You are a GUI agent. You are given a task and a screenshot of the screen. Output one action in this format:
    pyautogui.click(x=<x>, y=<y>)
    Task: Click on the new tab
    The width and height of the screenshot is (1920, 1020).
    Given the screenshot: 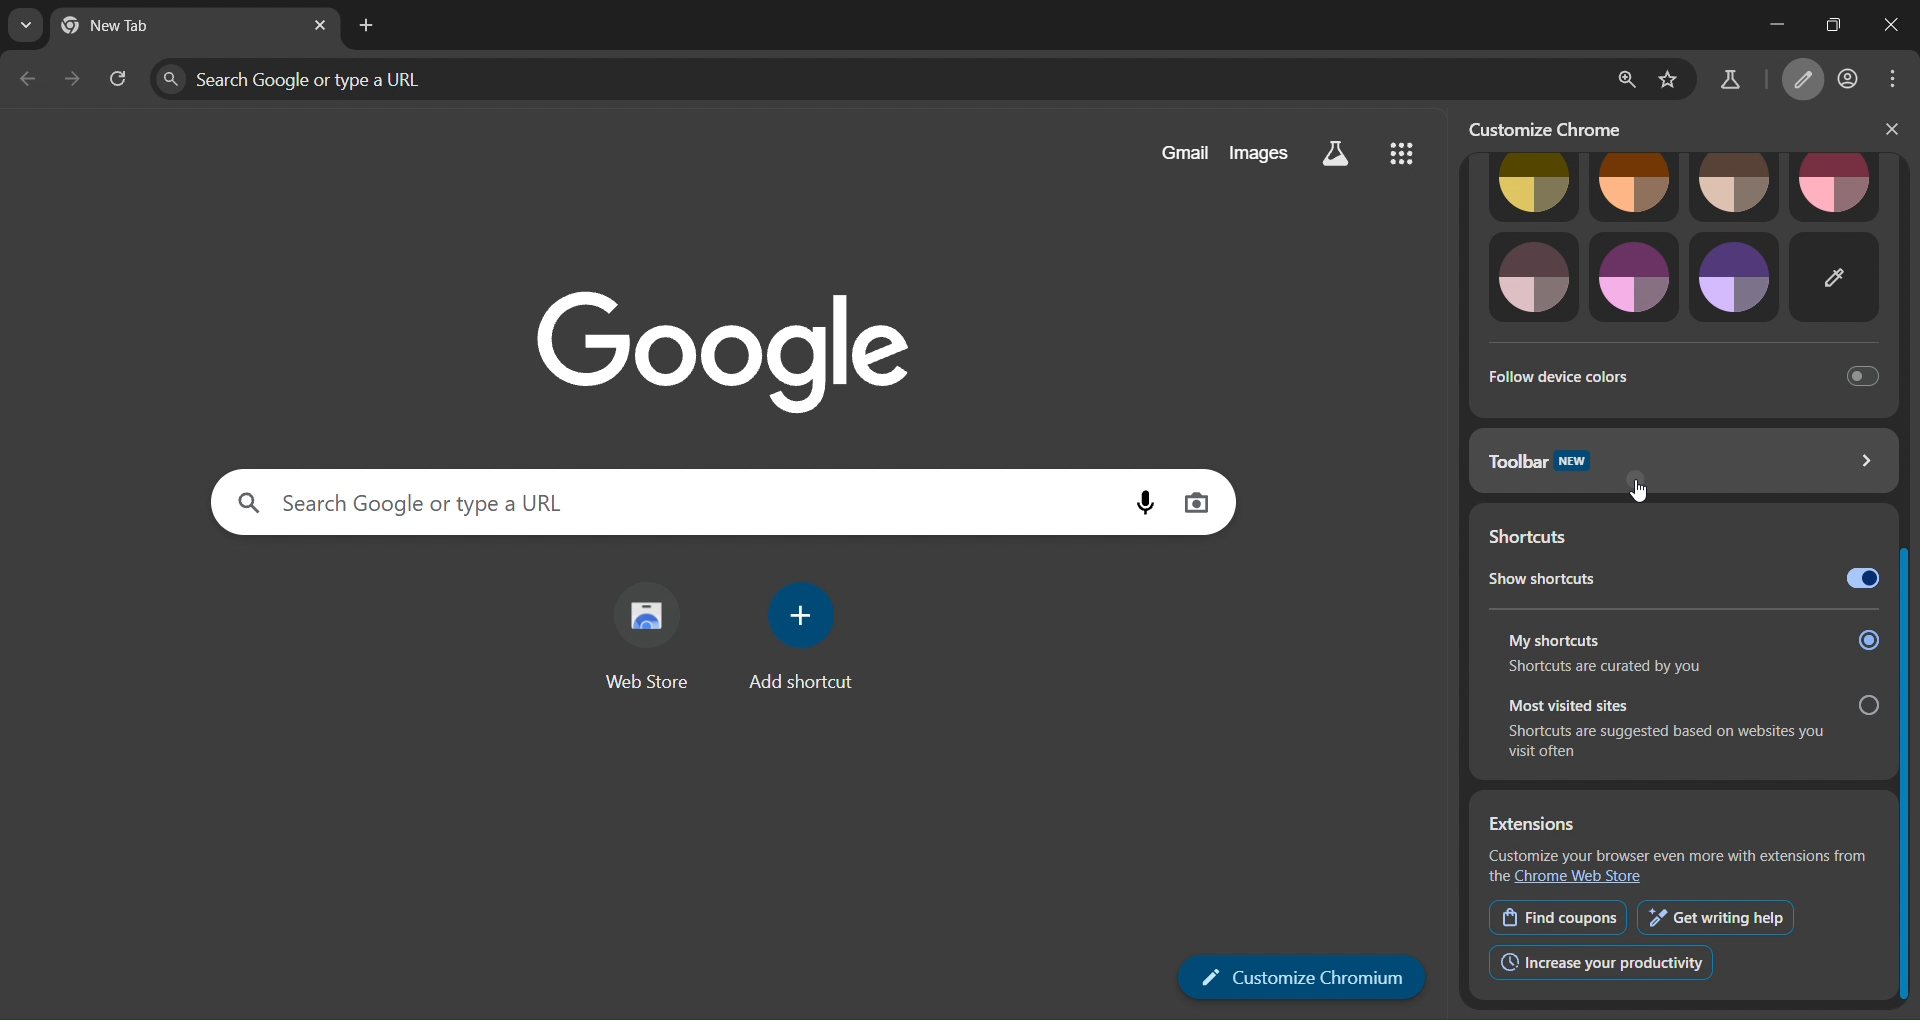 What is the action you would take?
    pyautogui.click(x=367, y=27)
    